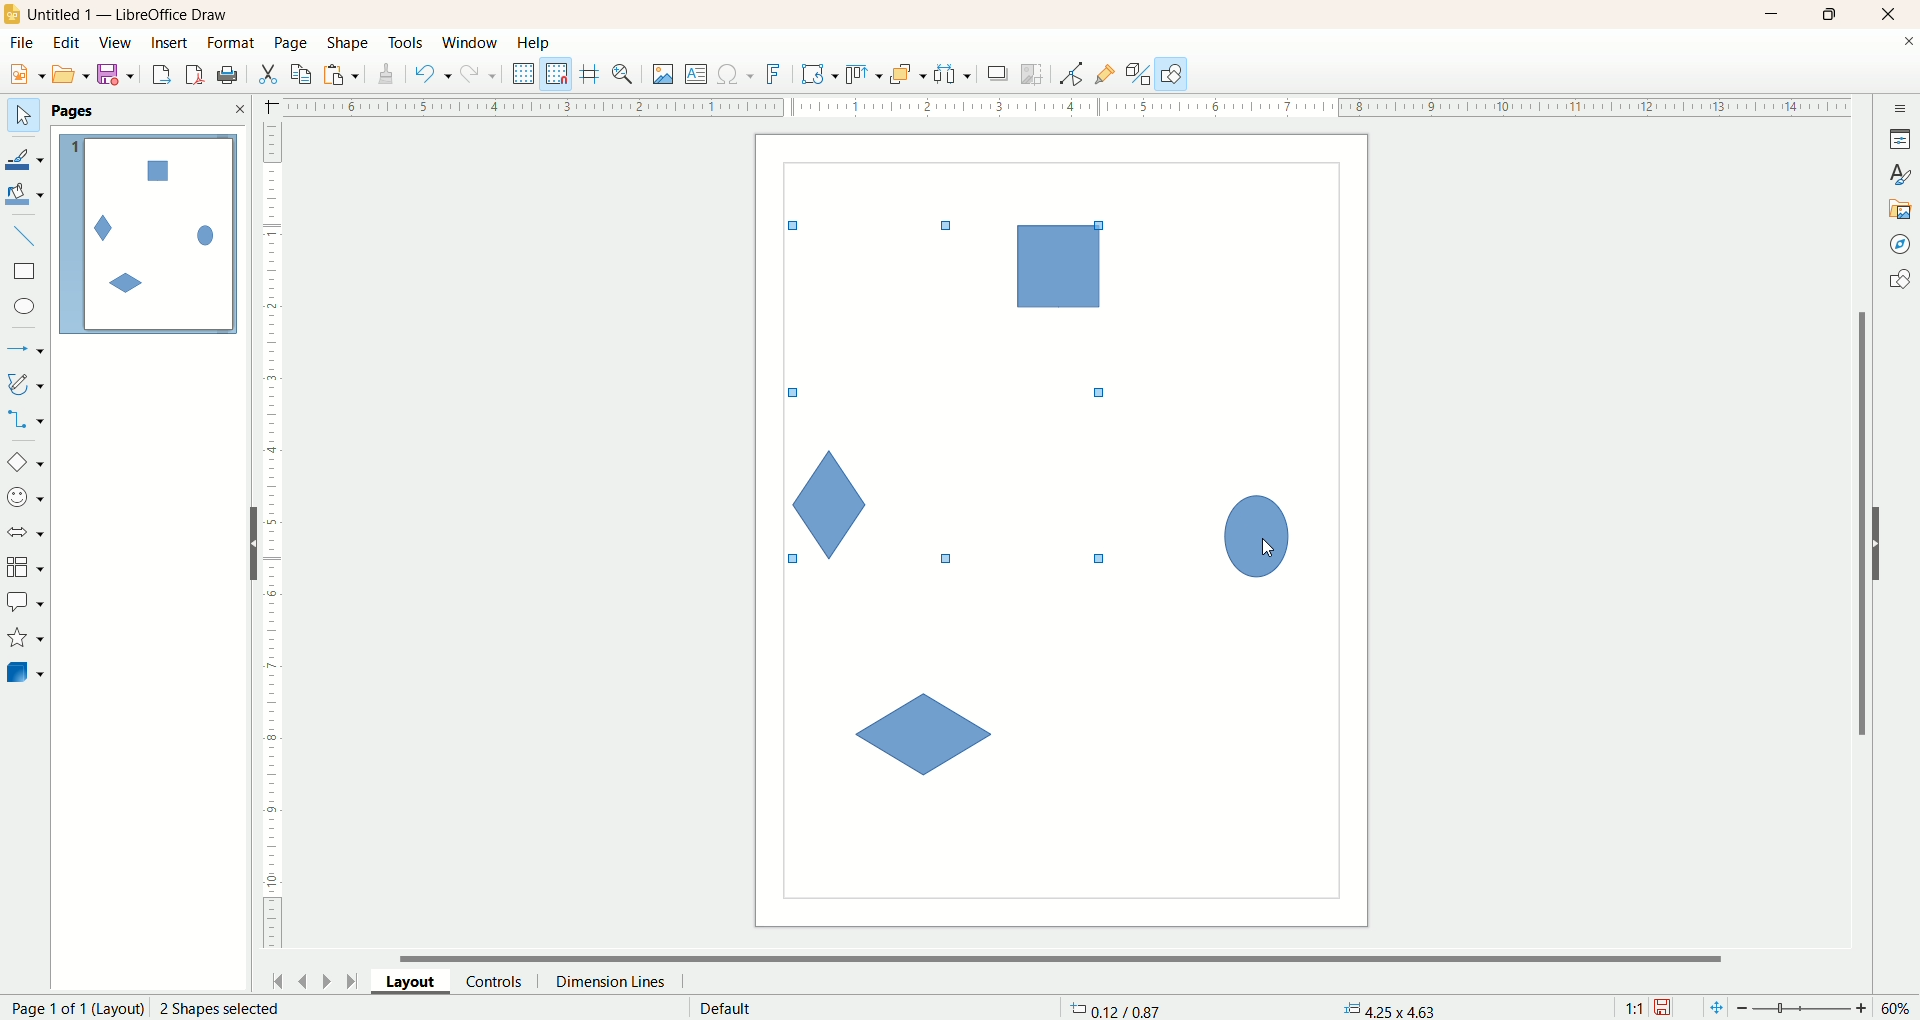  What do you see at coordinates (535, 43) in the screenshot?
I see `help` at bounding box center [535, 43].